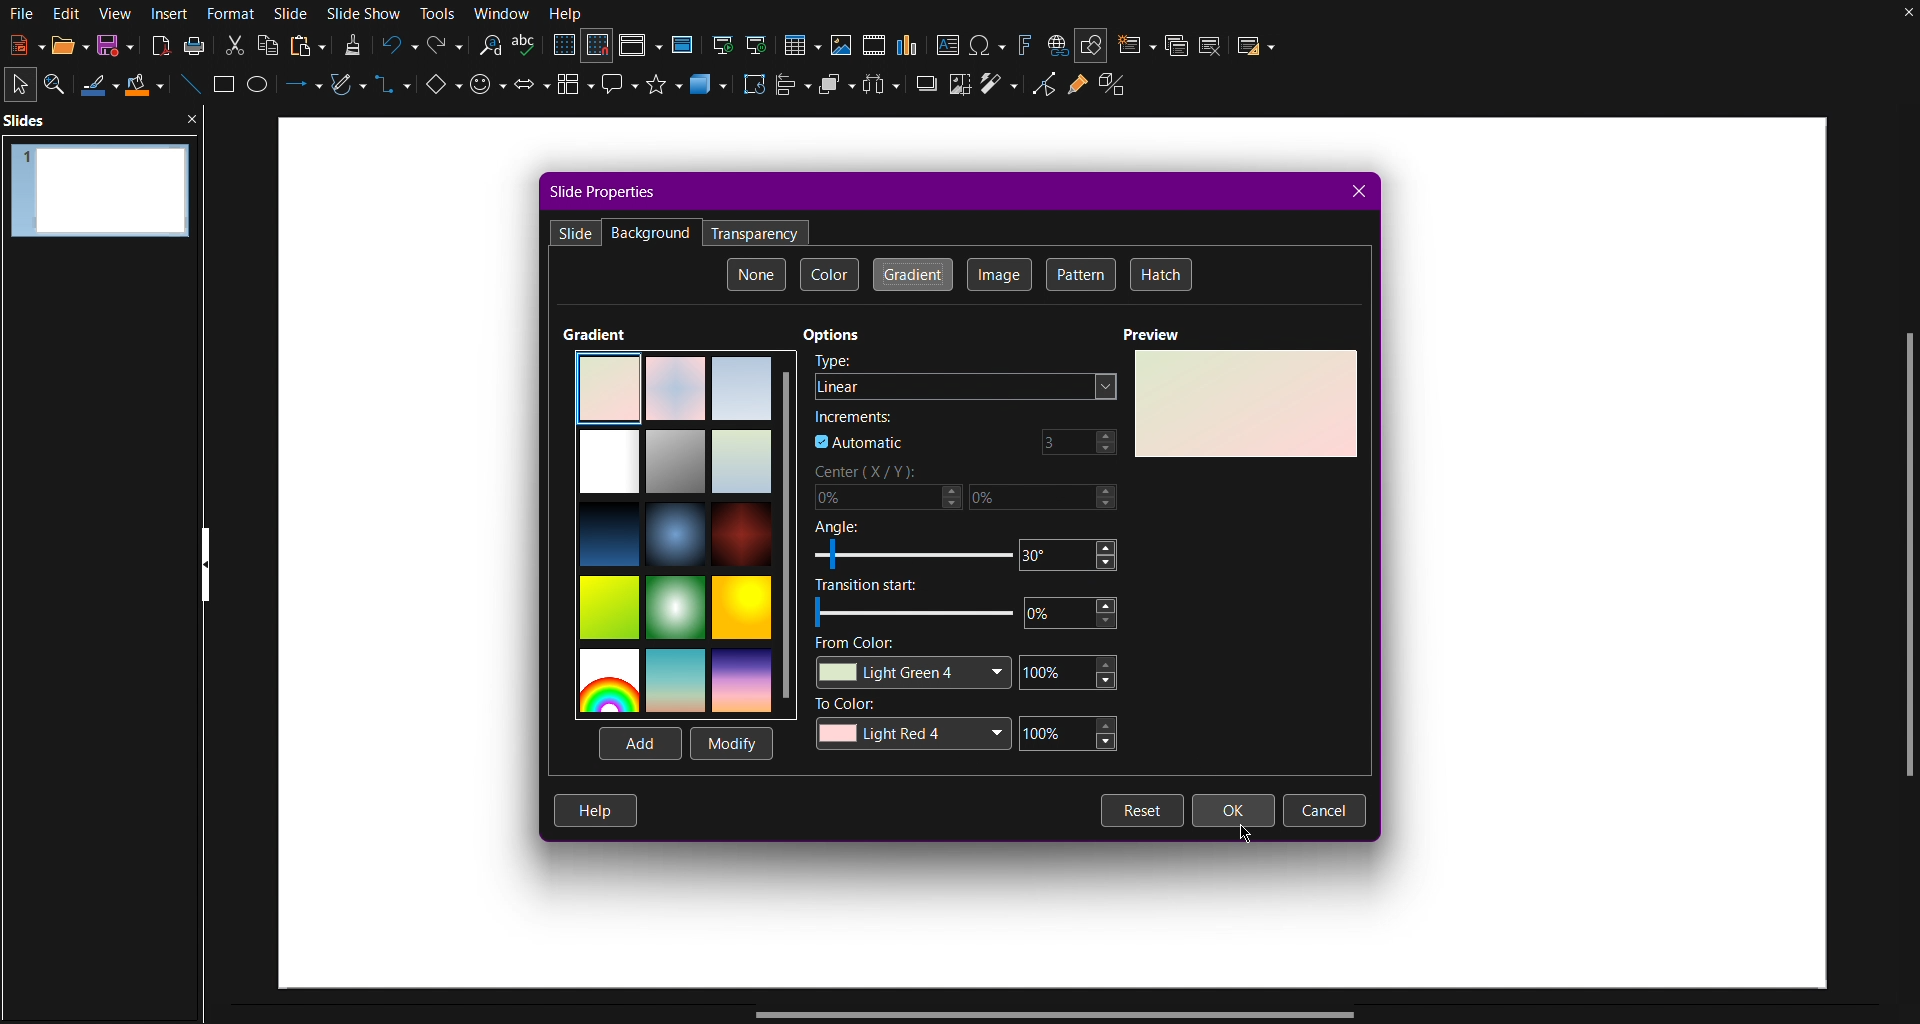 This screenshot has height=1024, width=1920. Describe the element at coordinates (603, 191) in the screenshot. I see `Slide Properties` at that location.